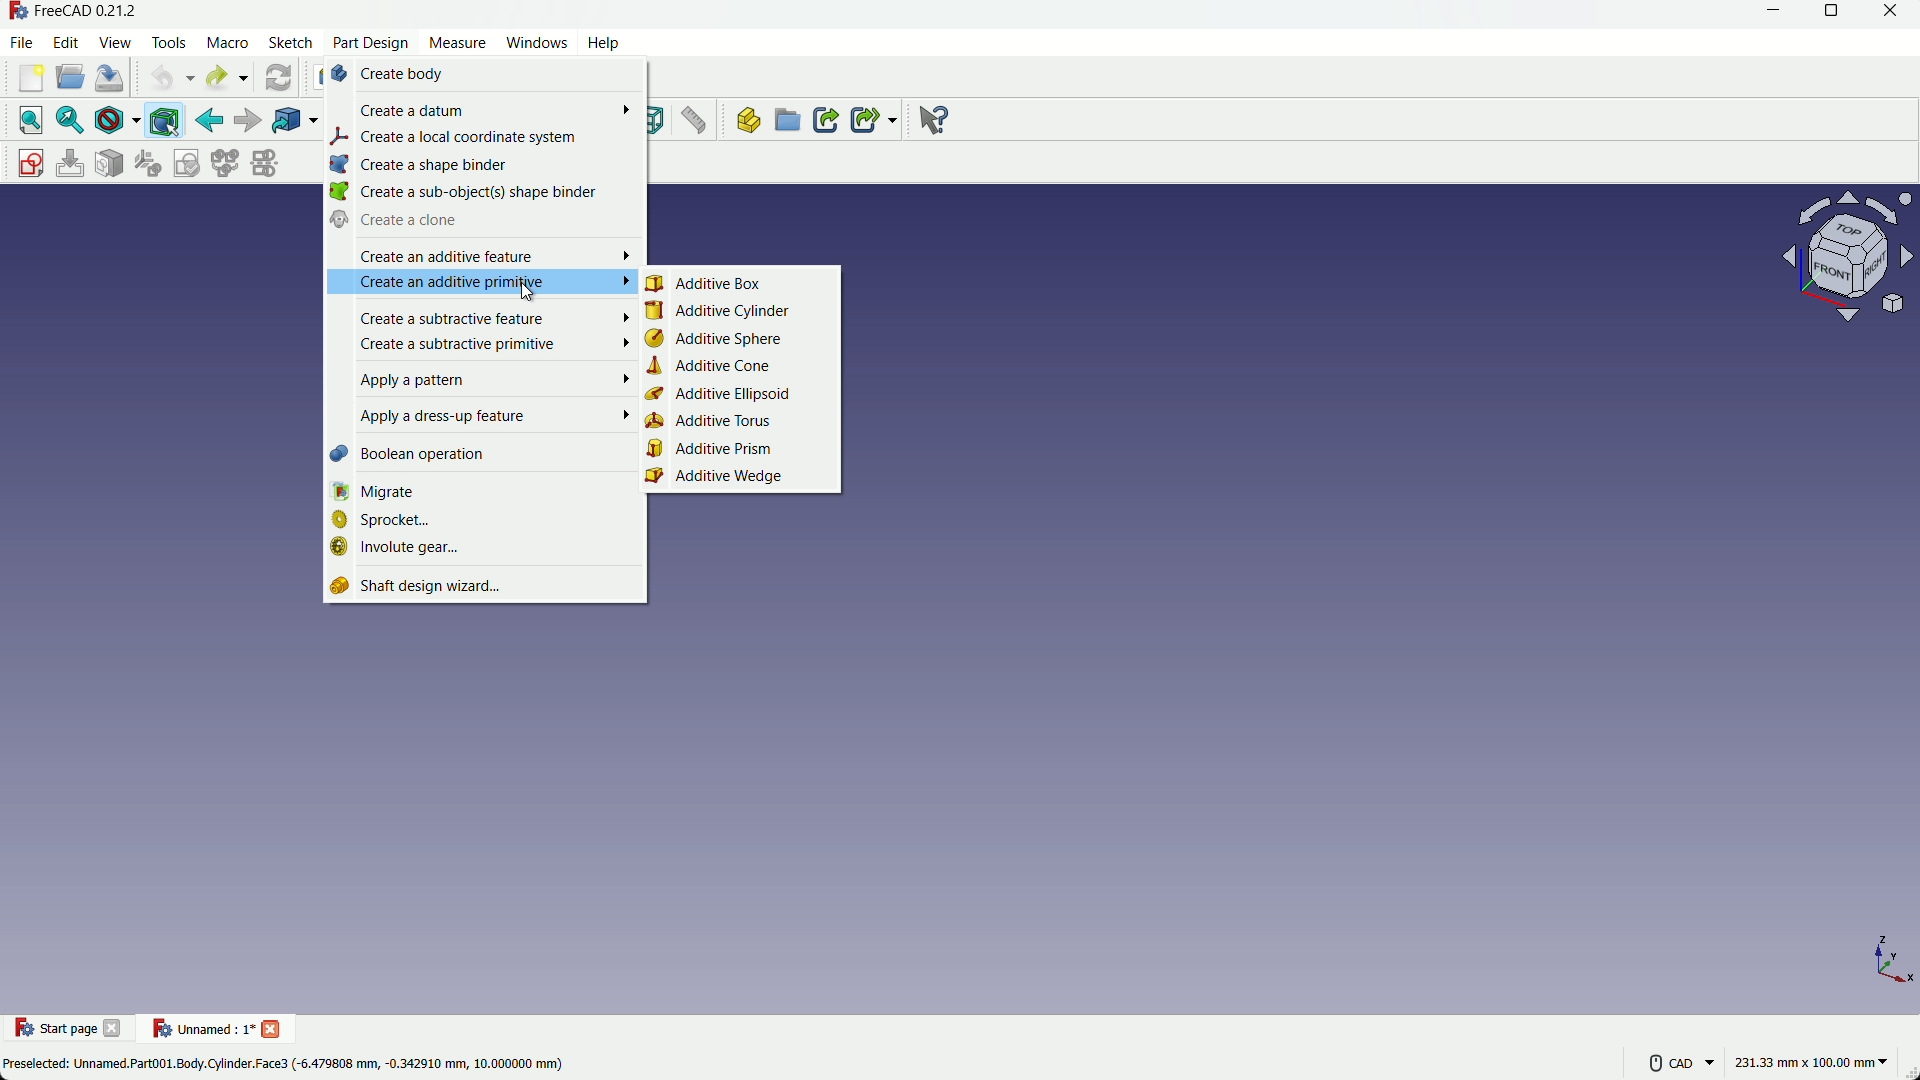  What do you see at coordinates (32, 119) in the screenshot?
I see `fit all` at bounding box center [32, 119].